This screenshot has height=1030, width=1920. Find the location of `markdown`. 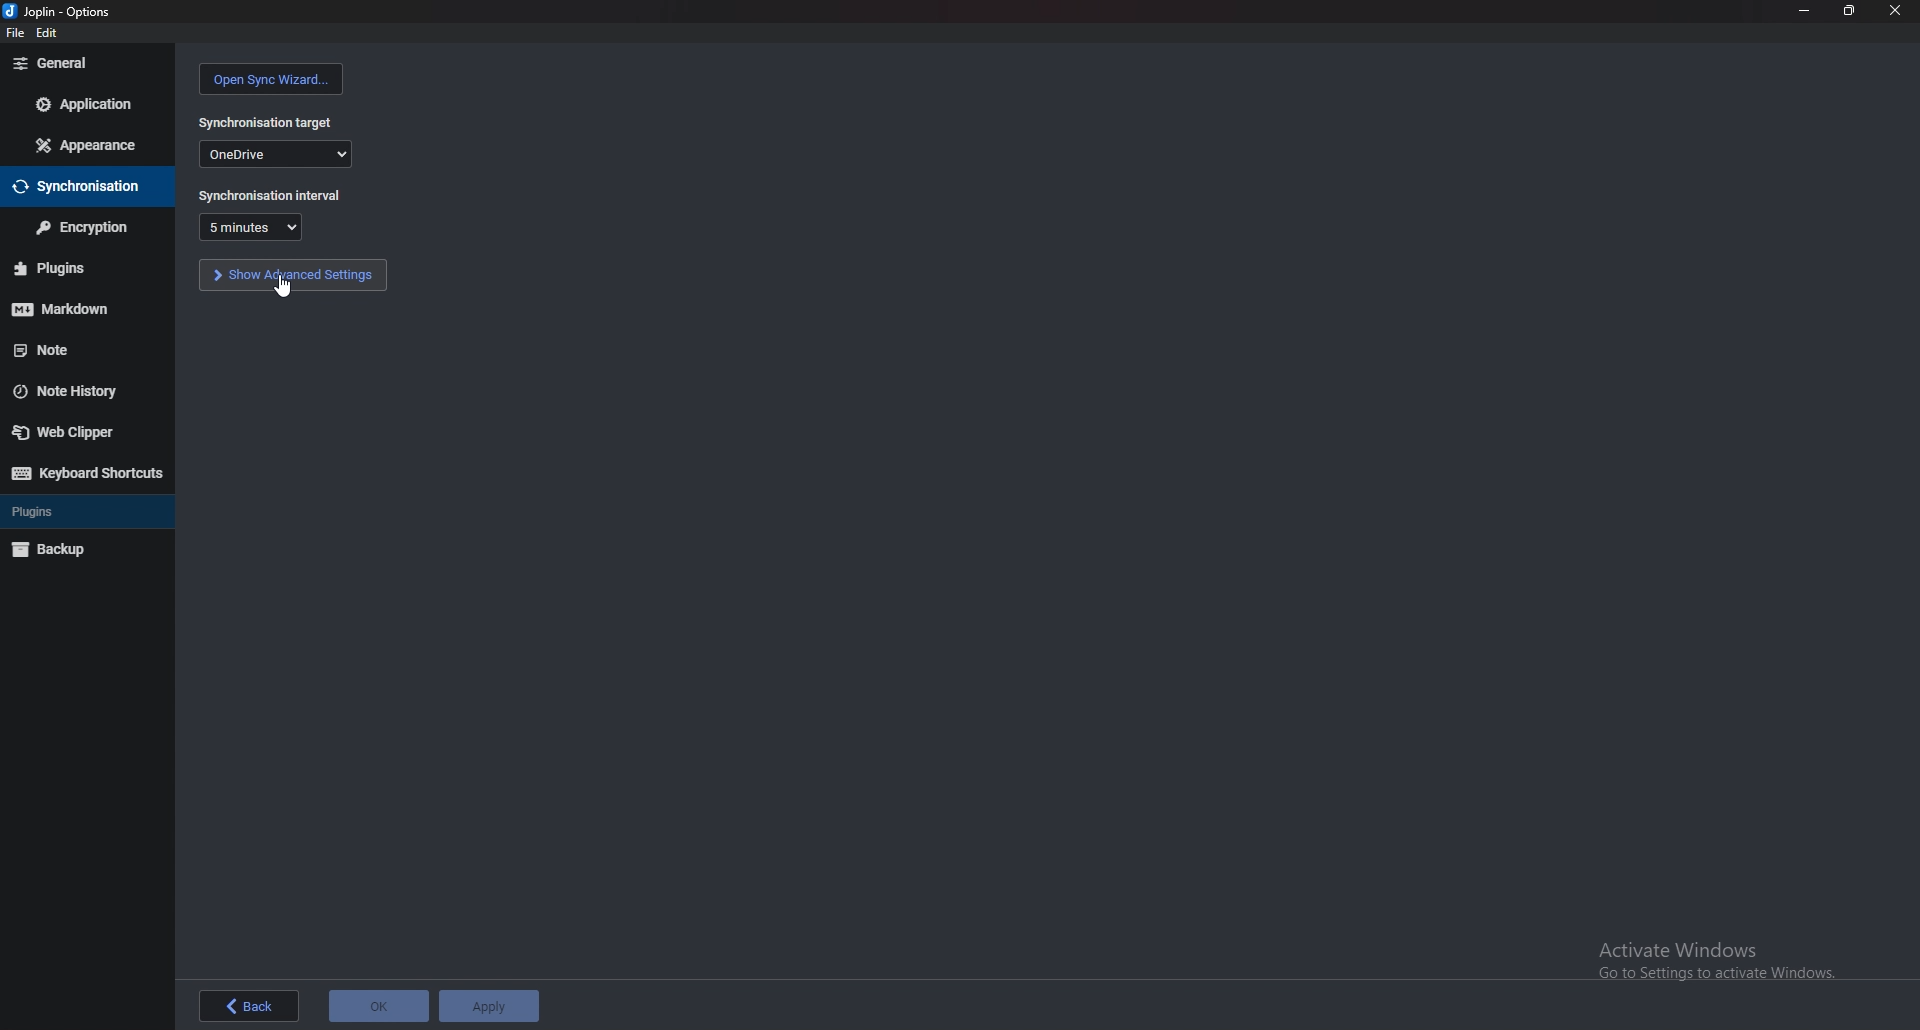

markdown is located at coordinates (72, 311).